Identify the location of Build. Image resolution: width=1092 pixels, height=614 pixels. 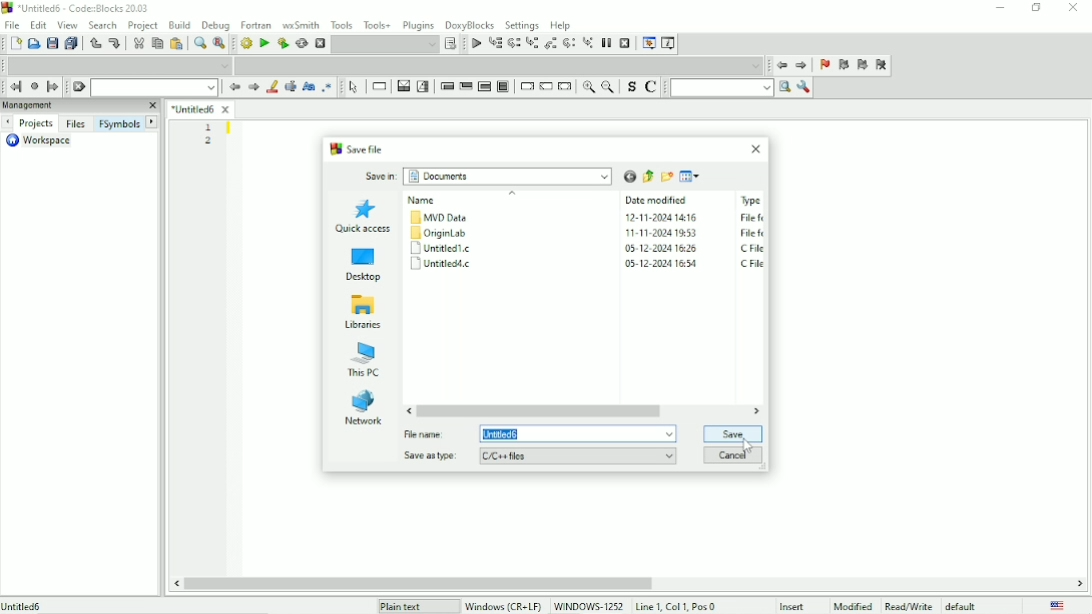
(246, 44).